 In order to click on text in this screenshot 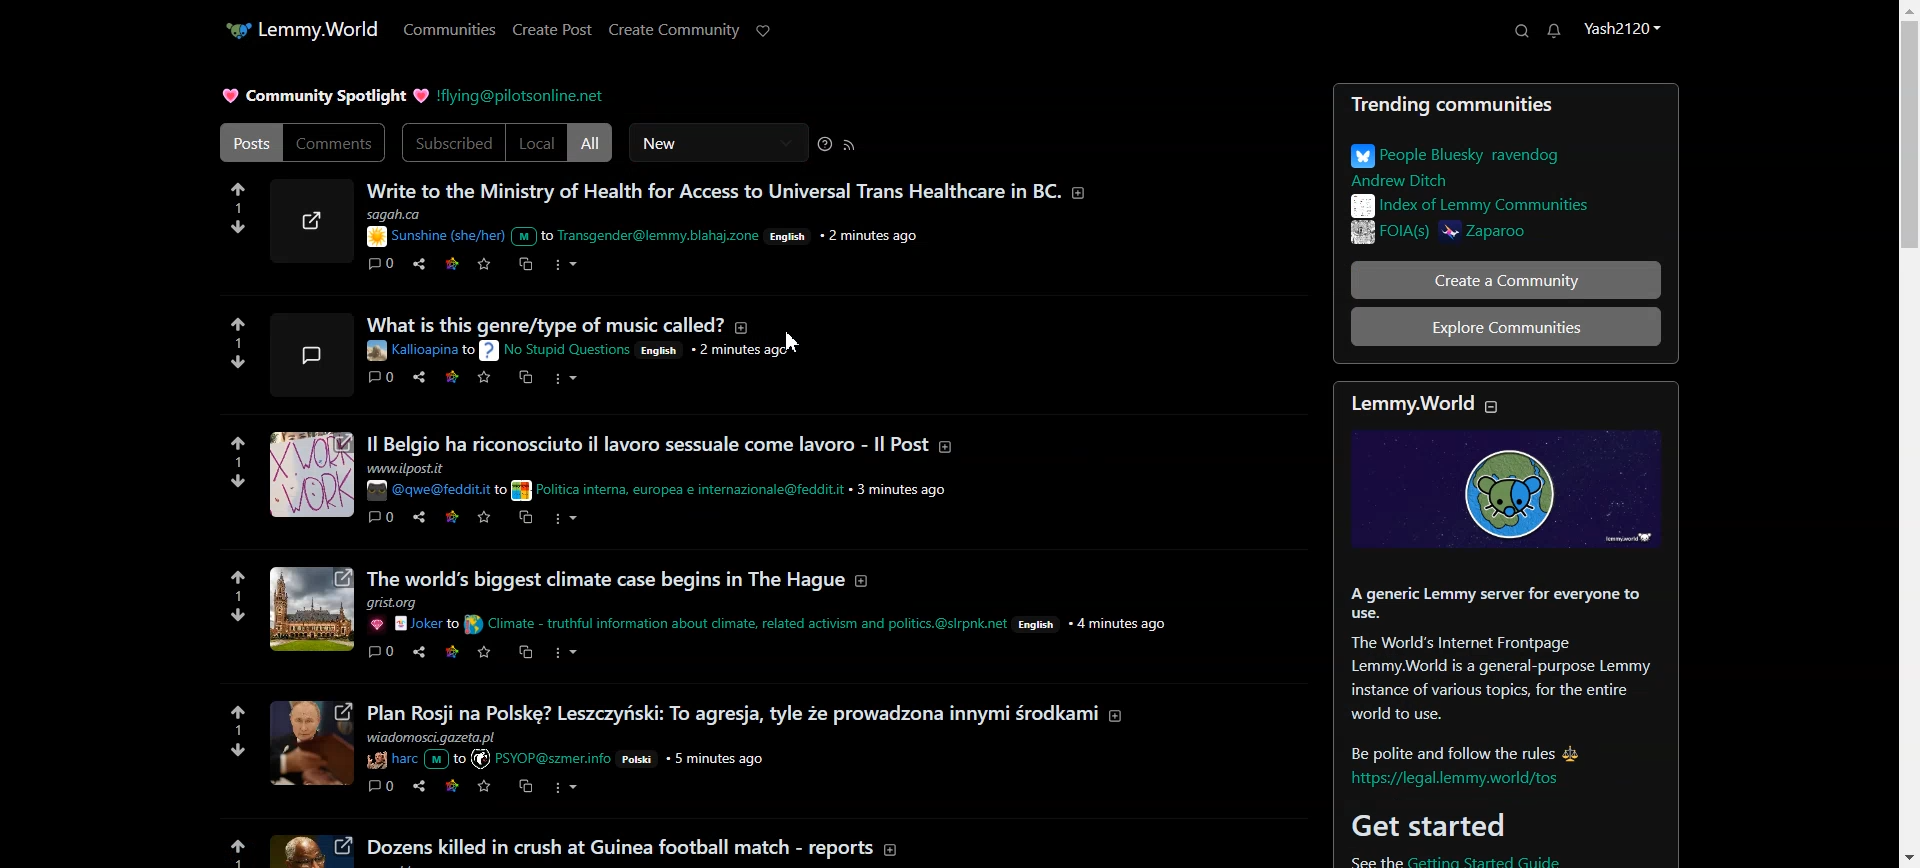, I will do `click(712, 624)`.